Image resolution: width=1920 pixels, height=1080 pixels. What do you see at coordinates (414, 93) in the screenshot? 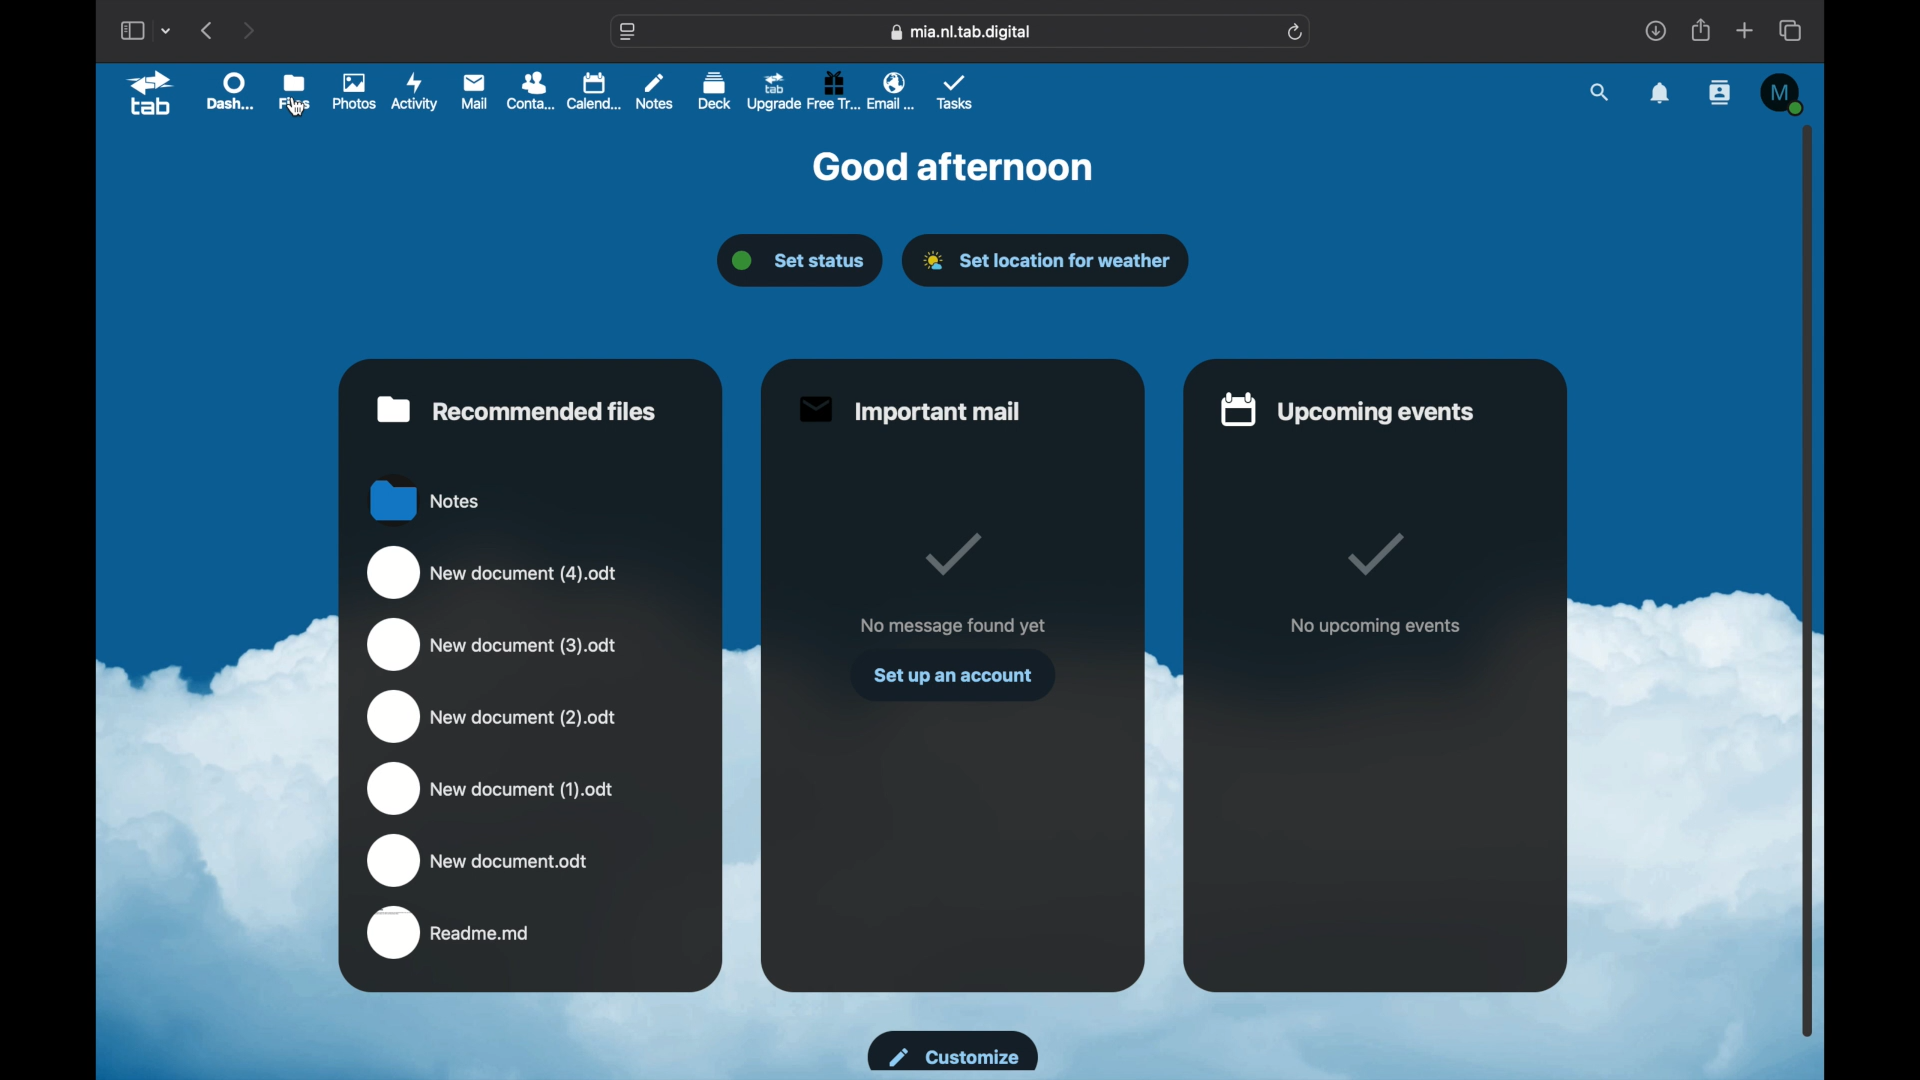
I see `activity` at bounding box center [414, 93].